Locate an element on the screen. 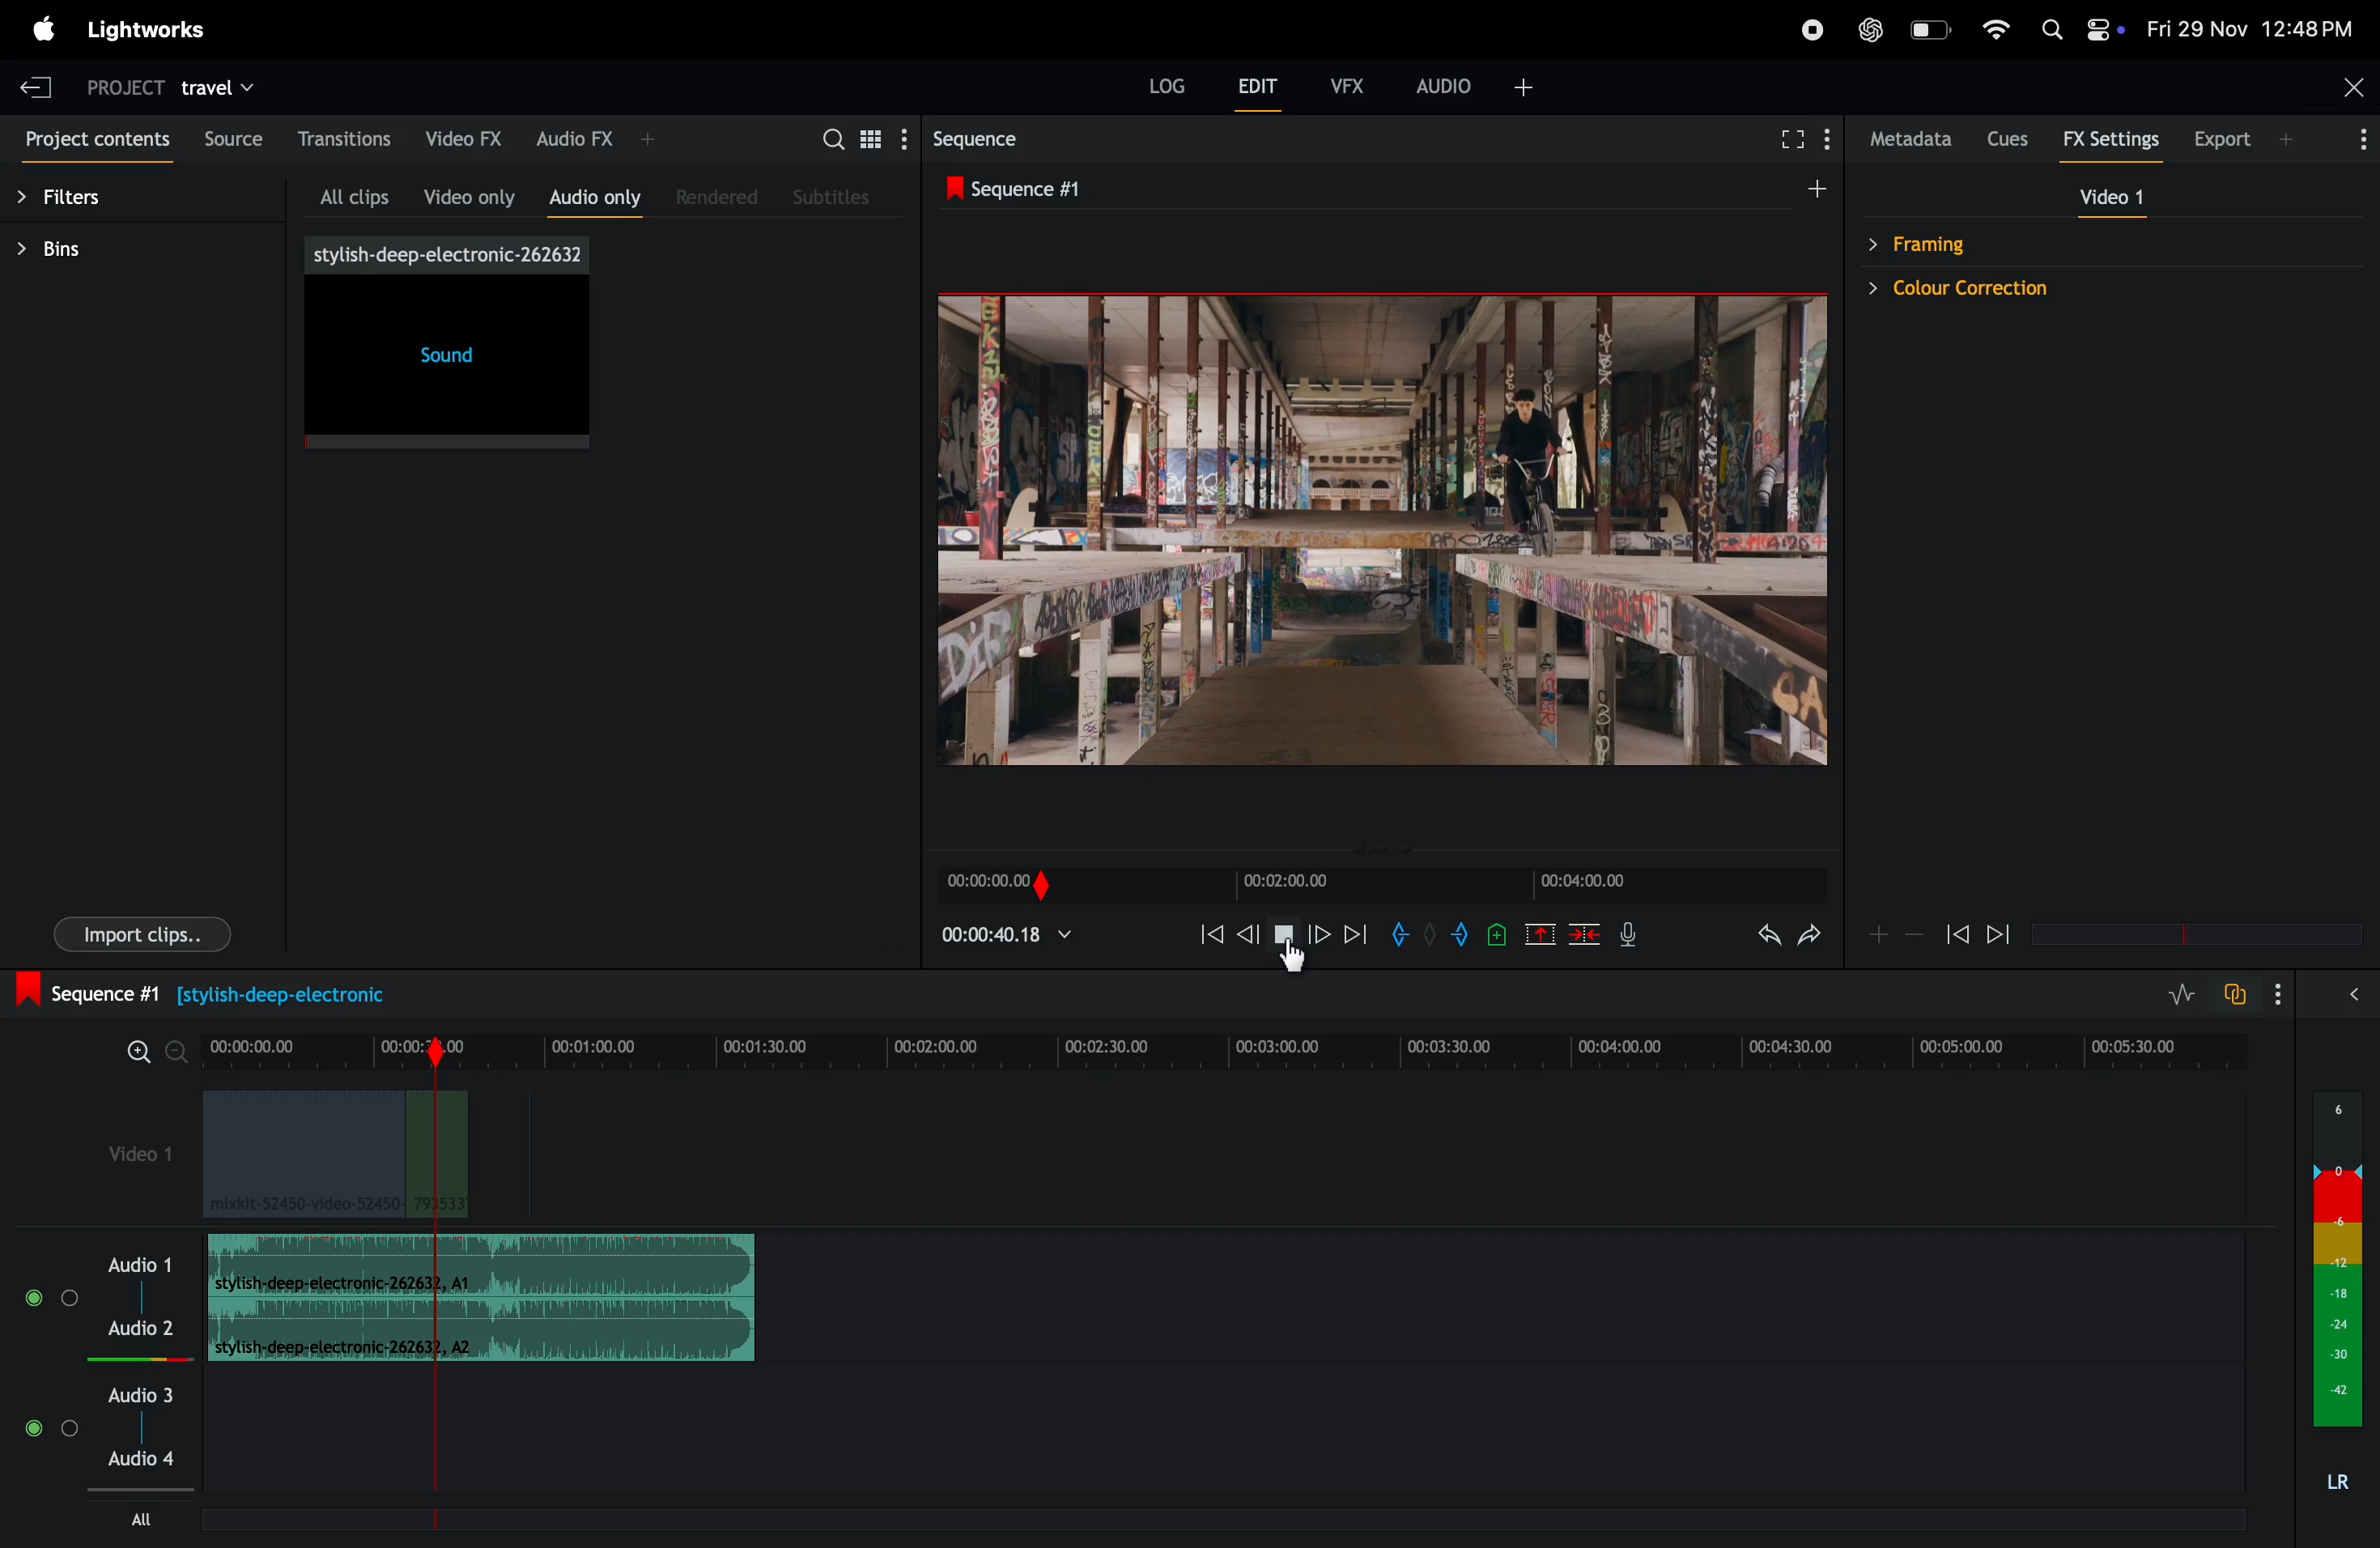 The image size is (2380, 1548). video 1 is located at coordinates (136, 1159).